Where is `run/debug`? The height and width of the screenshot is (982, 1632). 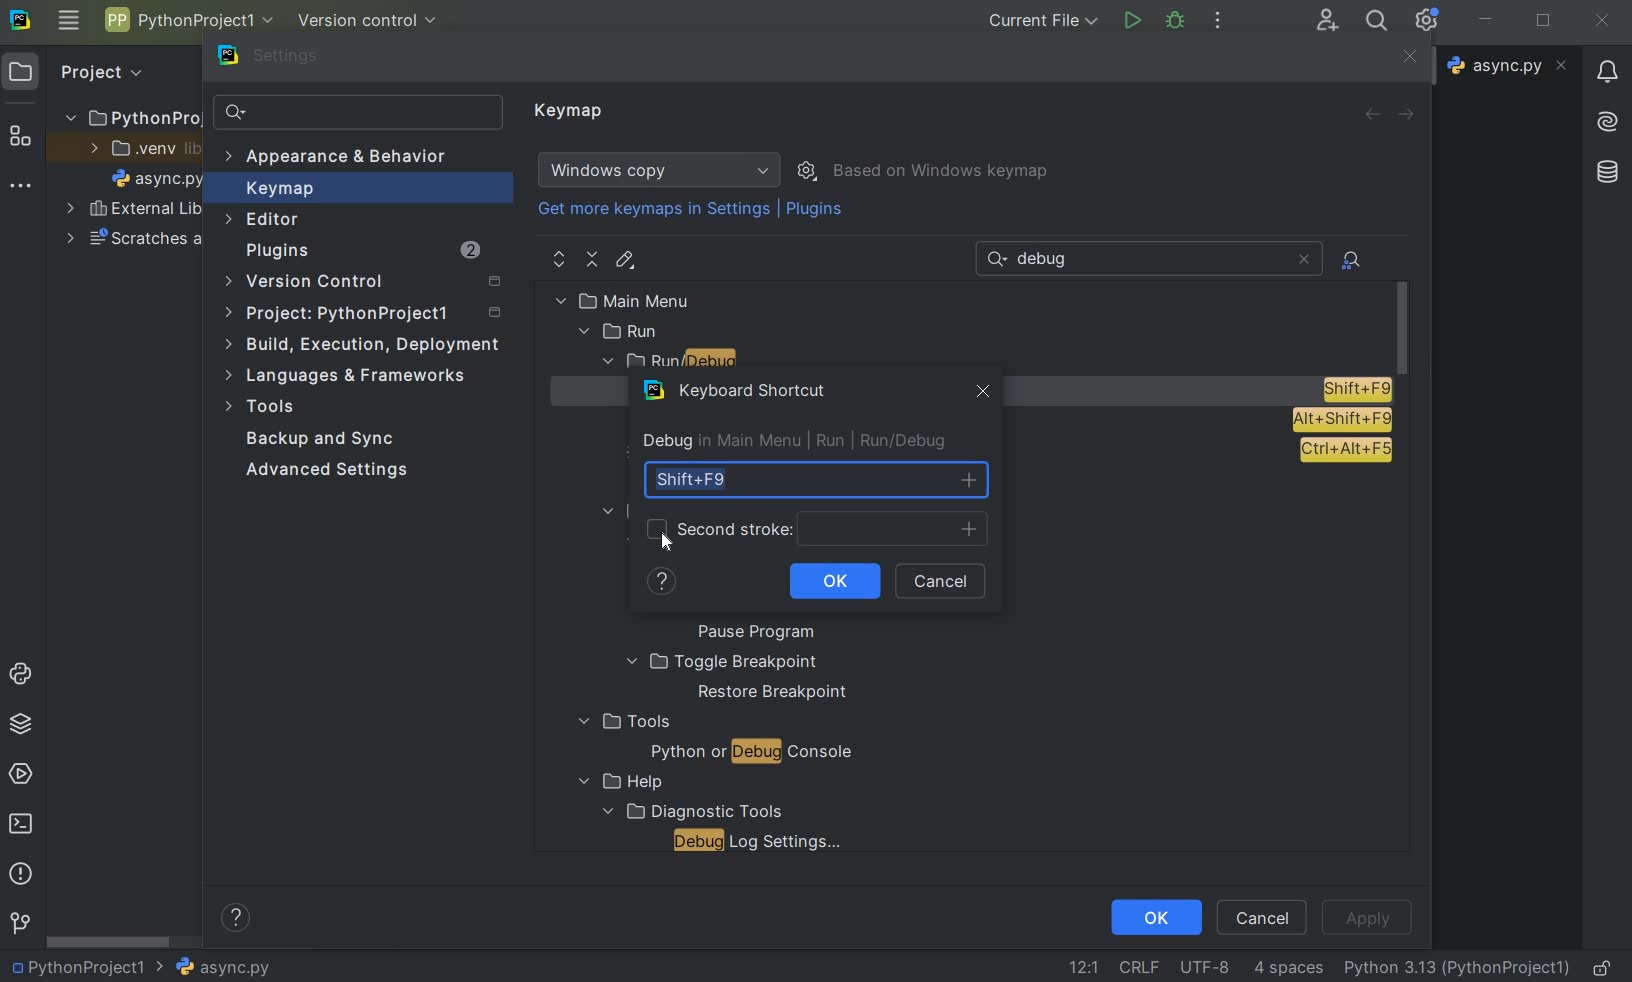
run/debug is located at coordinates (890, 441).